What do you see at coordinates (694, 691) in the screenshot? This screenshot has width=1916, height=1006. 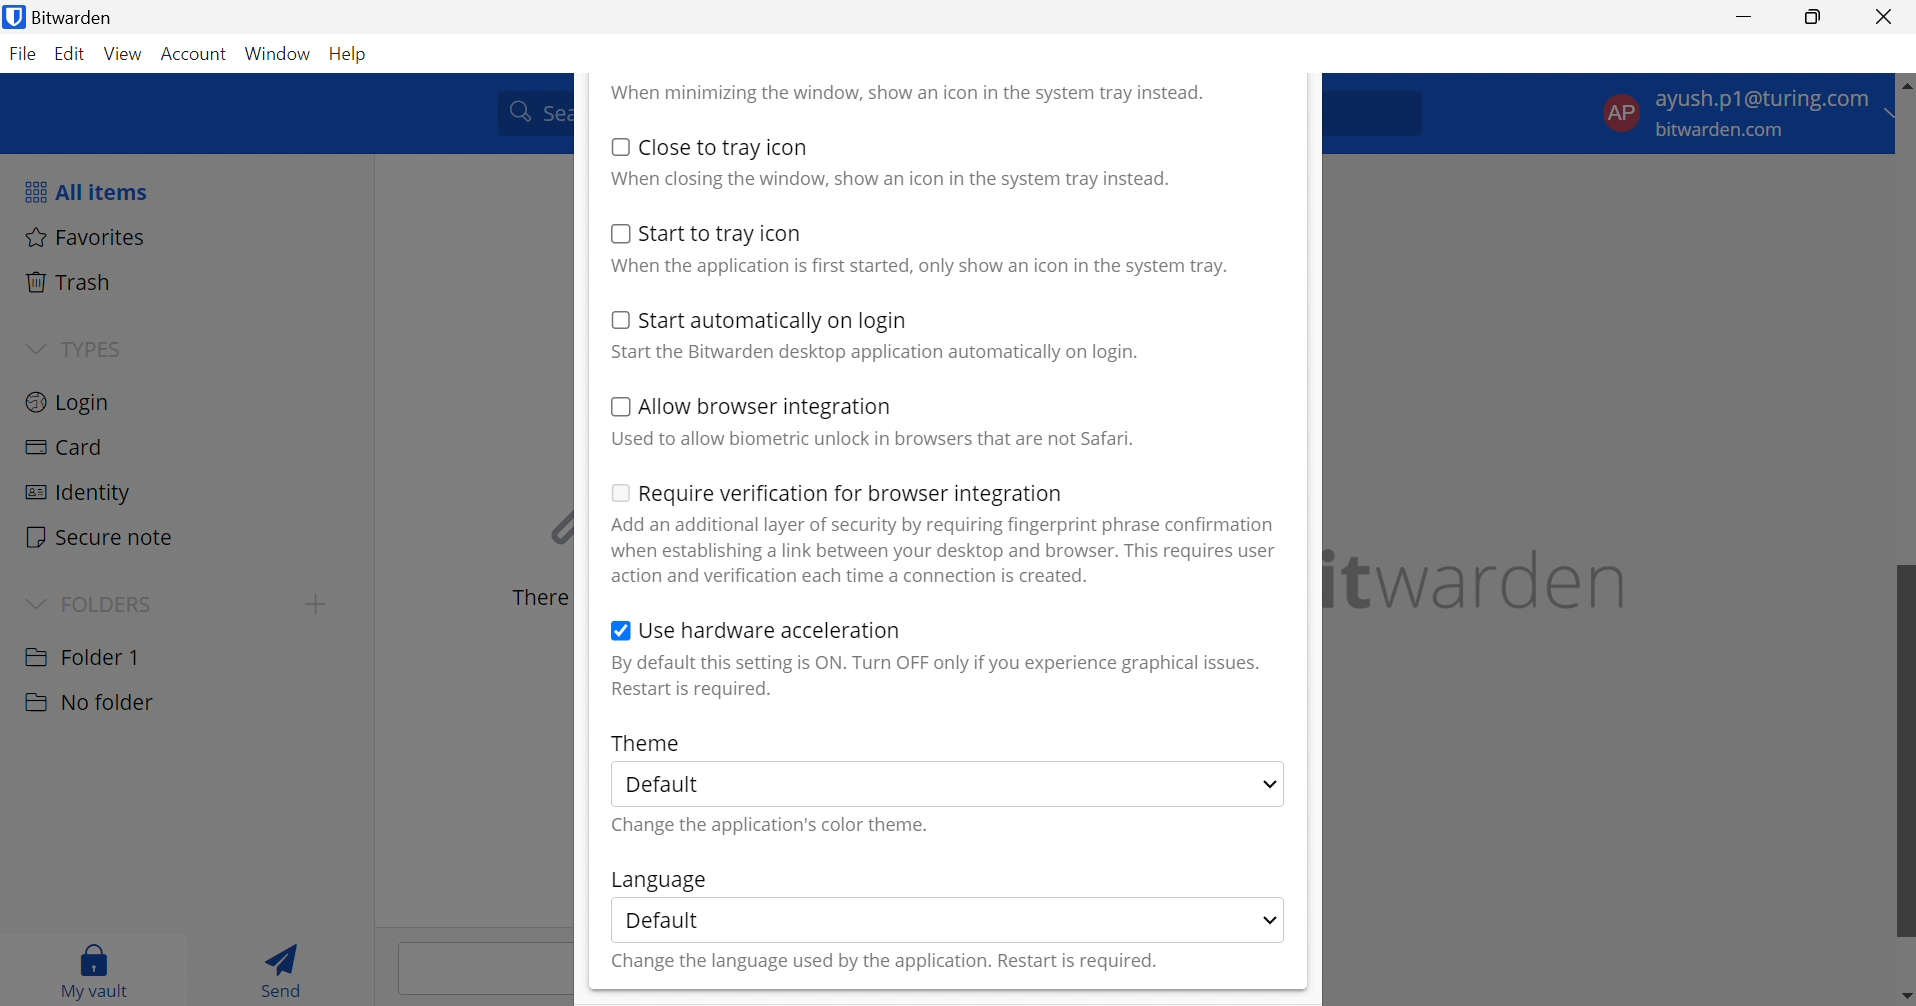 I see `Restart is required.` at bounding box center [694, 691].